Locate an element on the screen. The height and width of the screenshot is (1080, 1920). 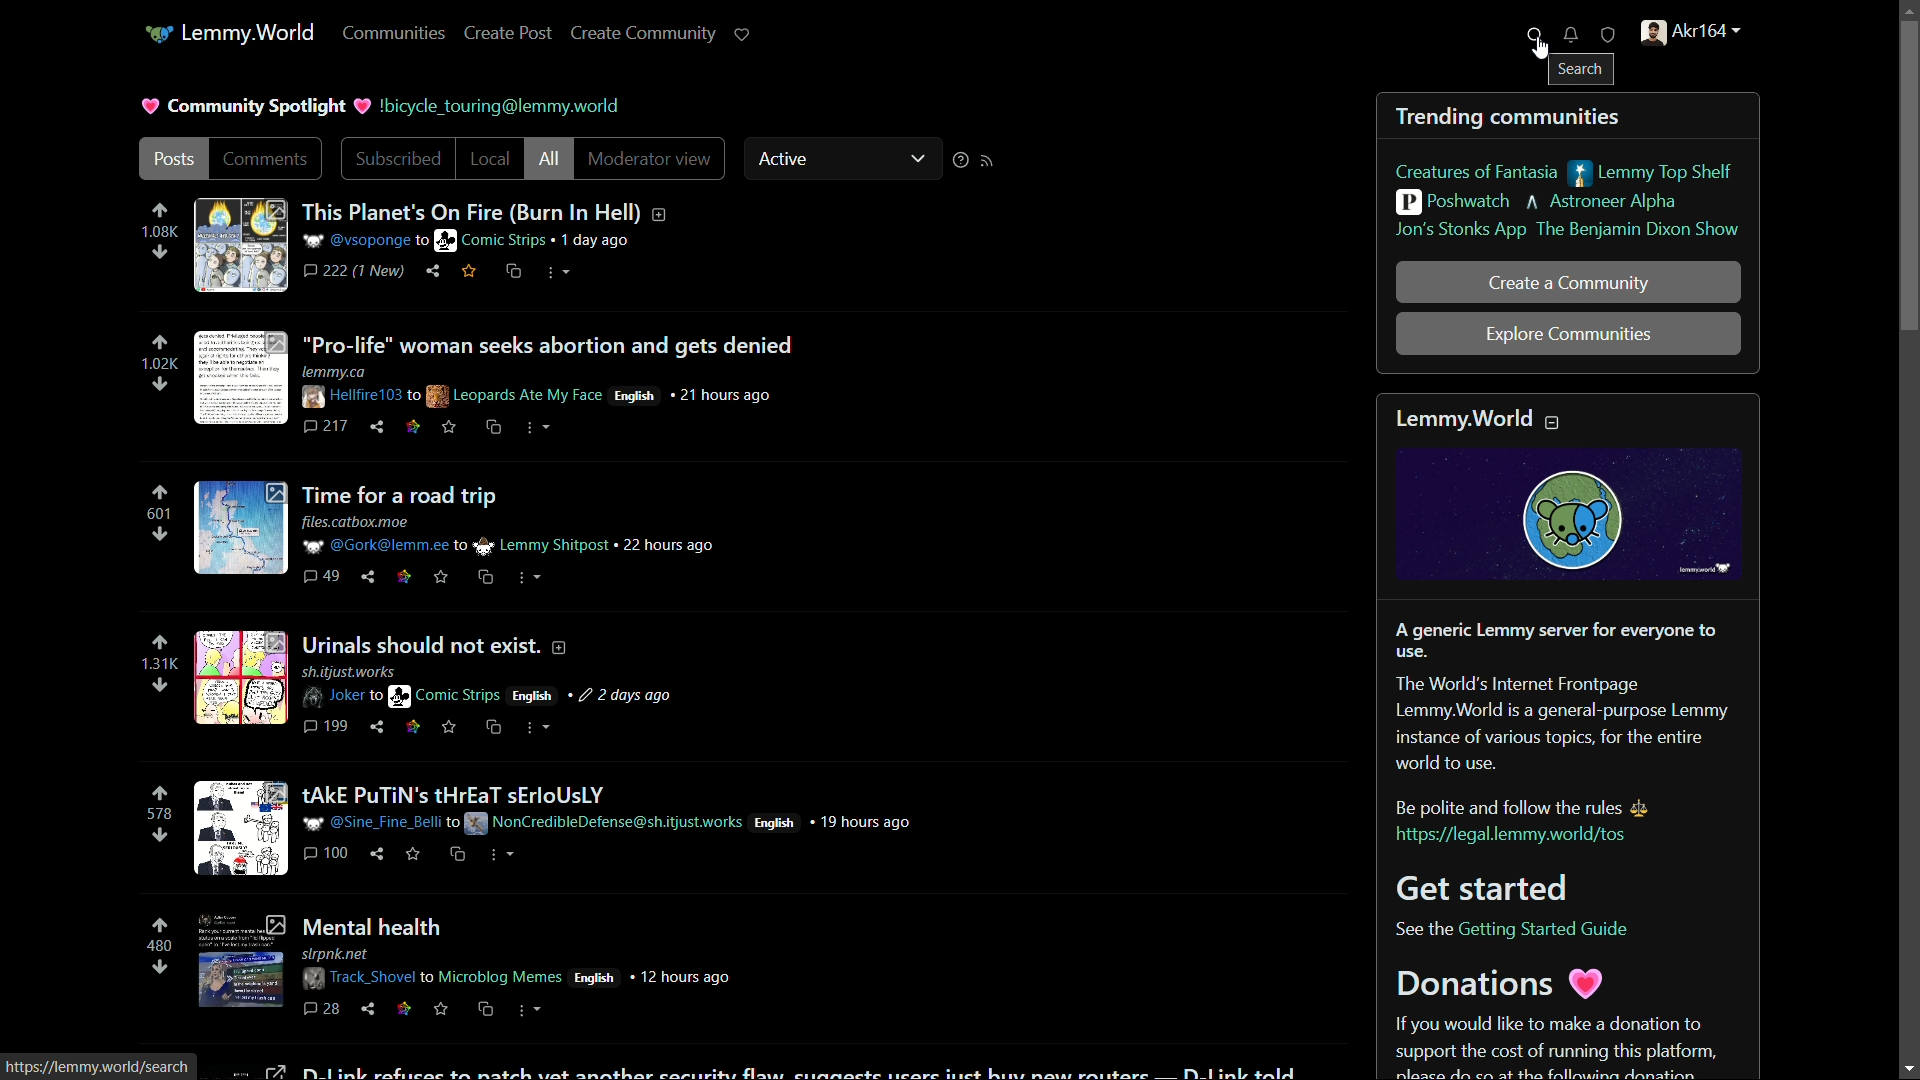
moderator view is located at coordinates (655, 160).